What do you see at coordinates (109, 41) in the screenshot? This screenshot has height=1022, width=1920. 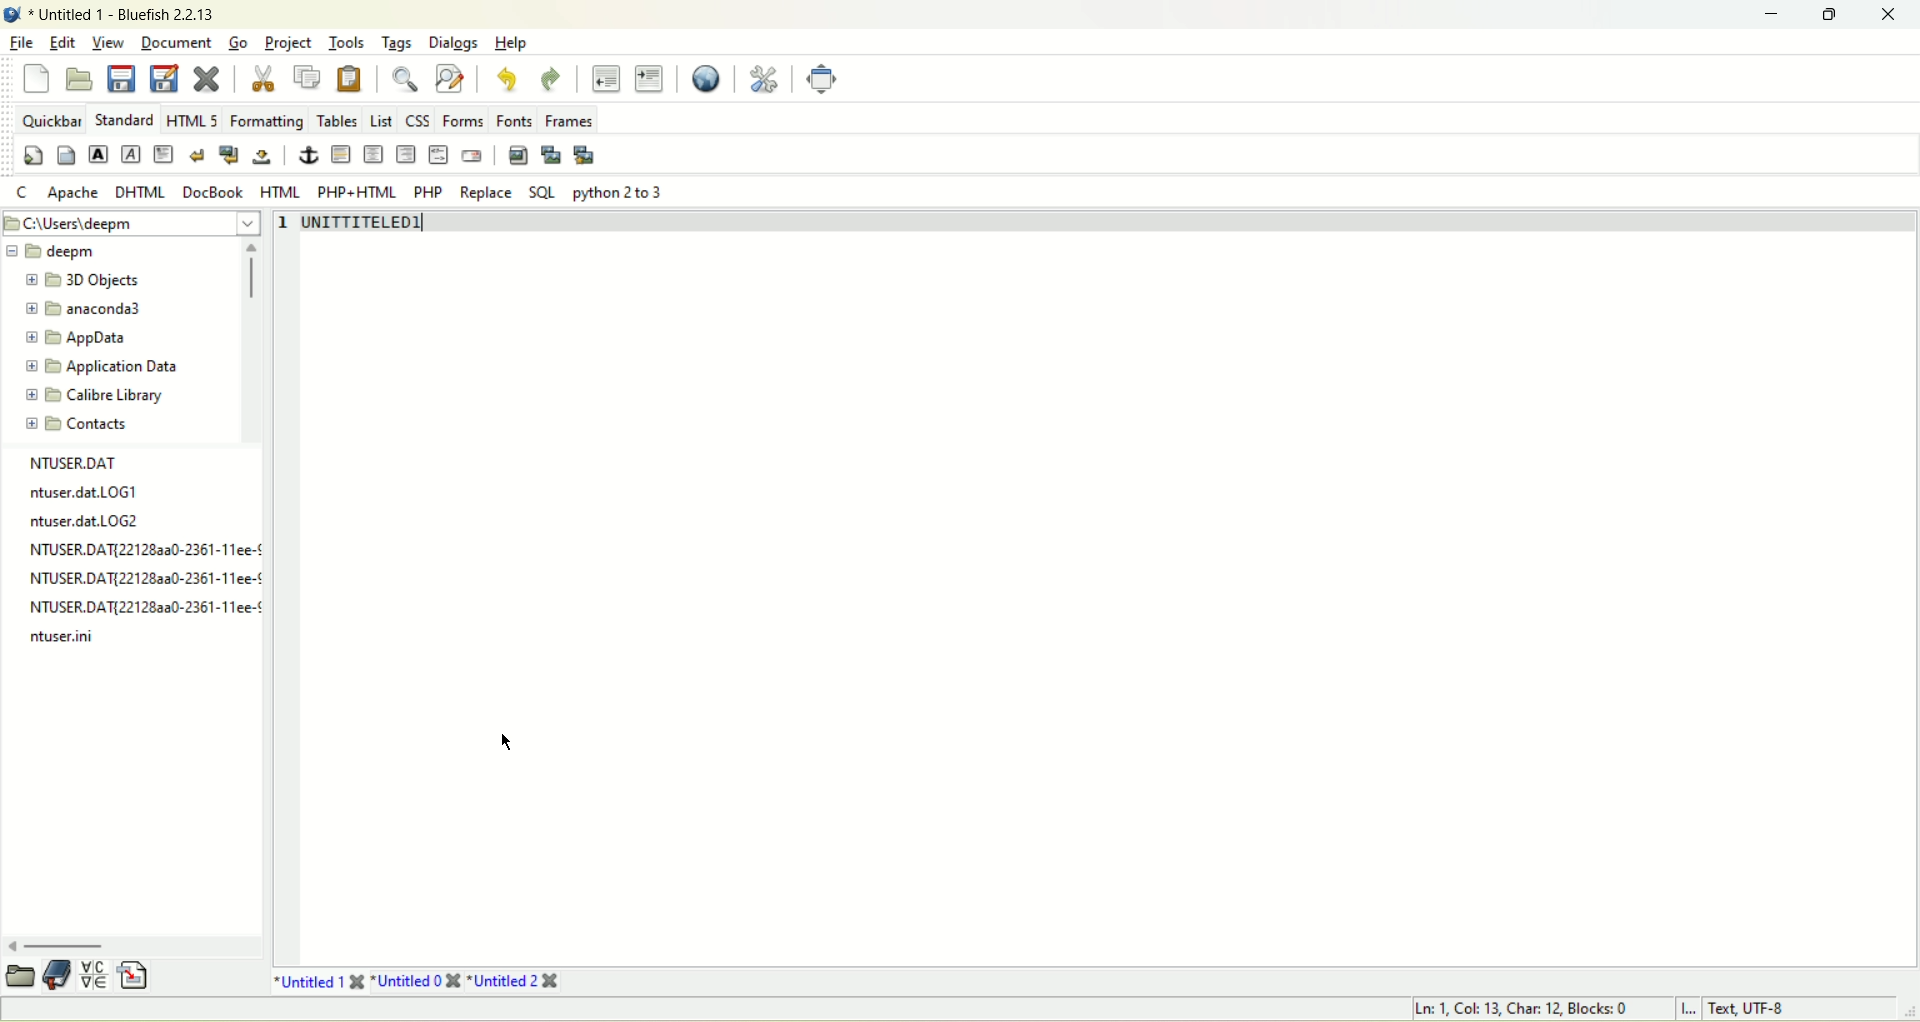 I see `View` at bounding box center [109, 41].